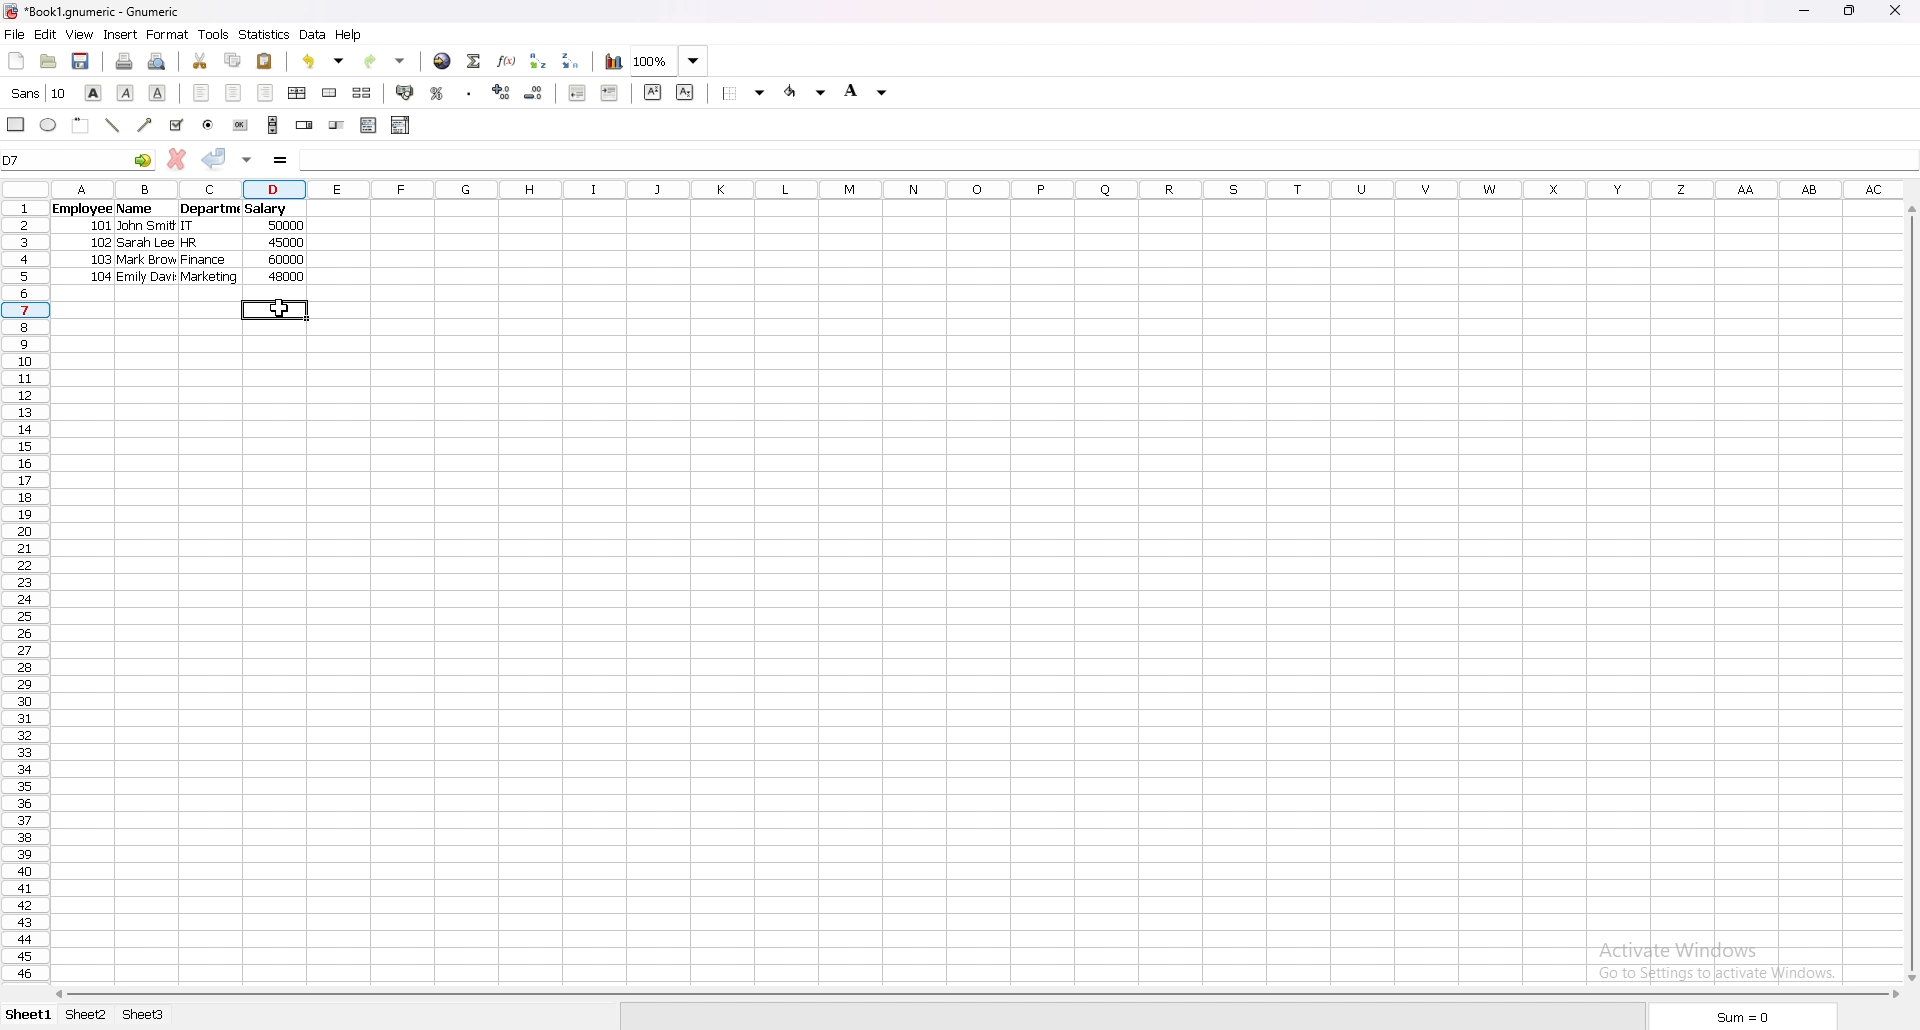 The height and width of the screenshot is (1030, 1920). I want to click on new, so click(16, 61).